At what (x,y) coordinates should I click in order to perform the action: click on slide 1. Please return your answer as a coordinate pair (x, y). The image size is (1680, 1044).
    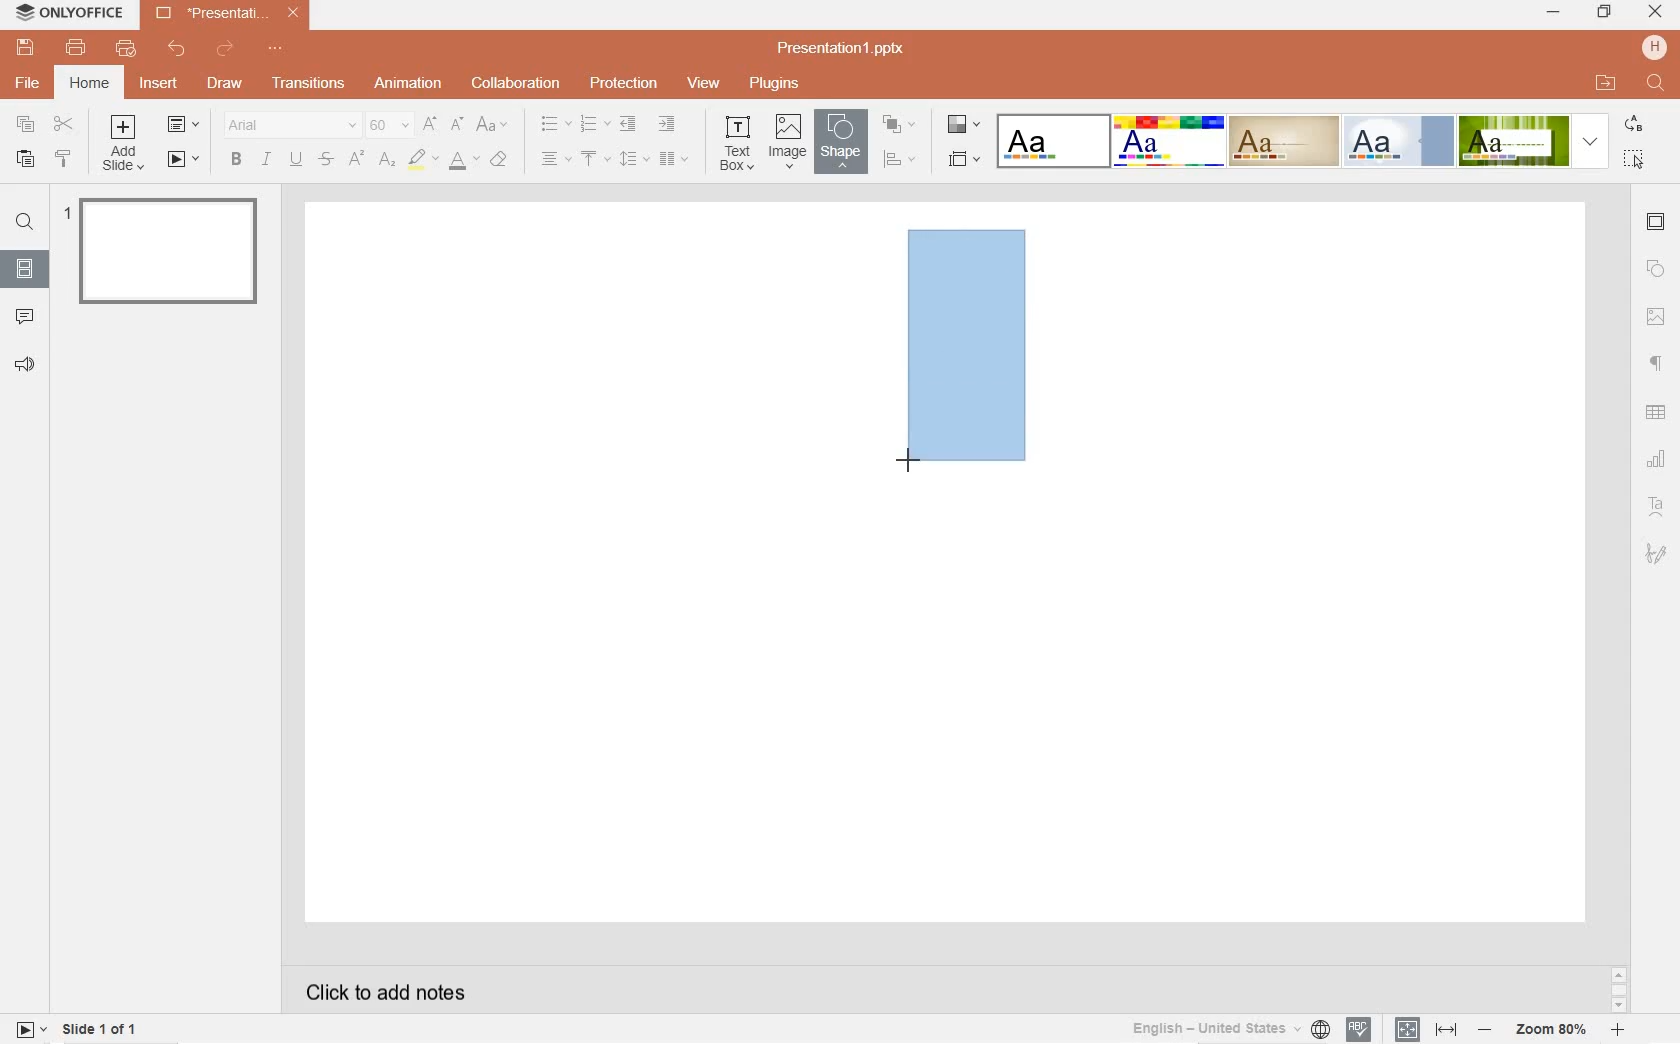
    Looking at the image, I should click on (166, 249).